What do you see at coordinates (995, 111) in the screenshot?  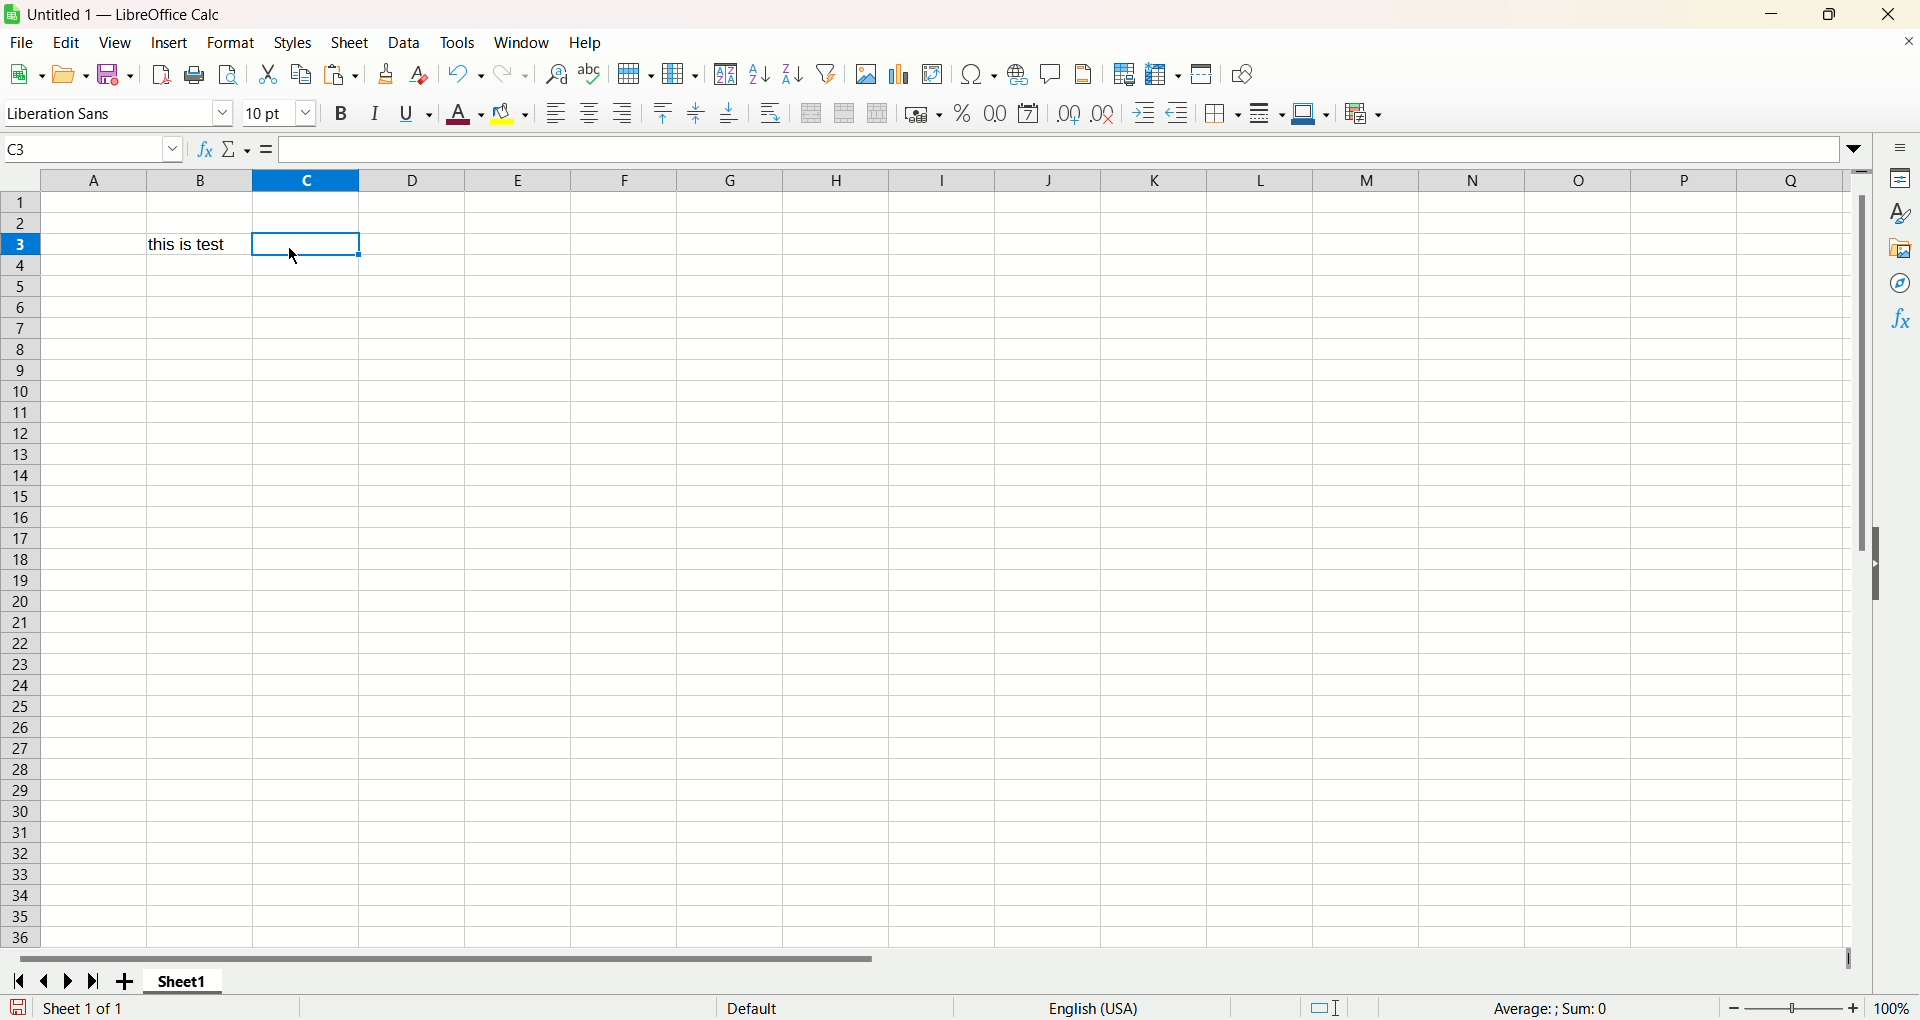 I see `format as number` at bounding box center [995, 111].